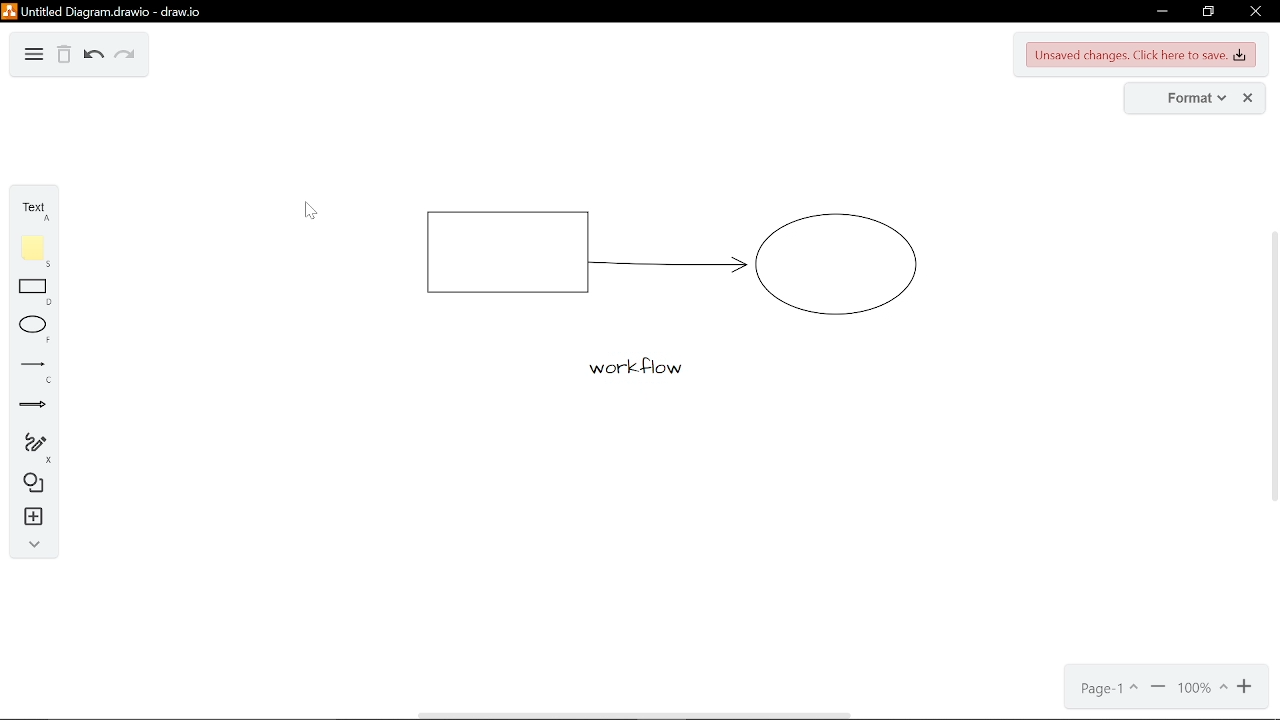 This screenshot has width=1280, height=720. Describe the element at coordinates (37, 291) in the screenshot. I see `rectangle` at that location.